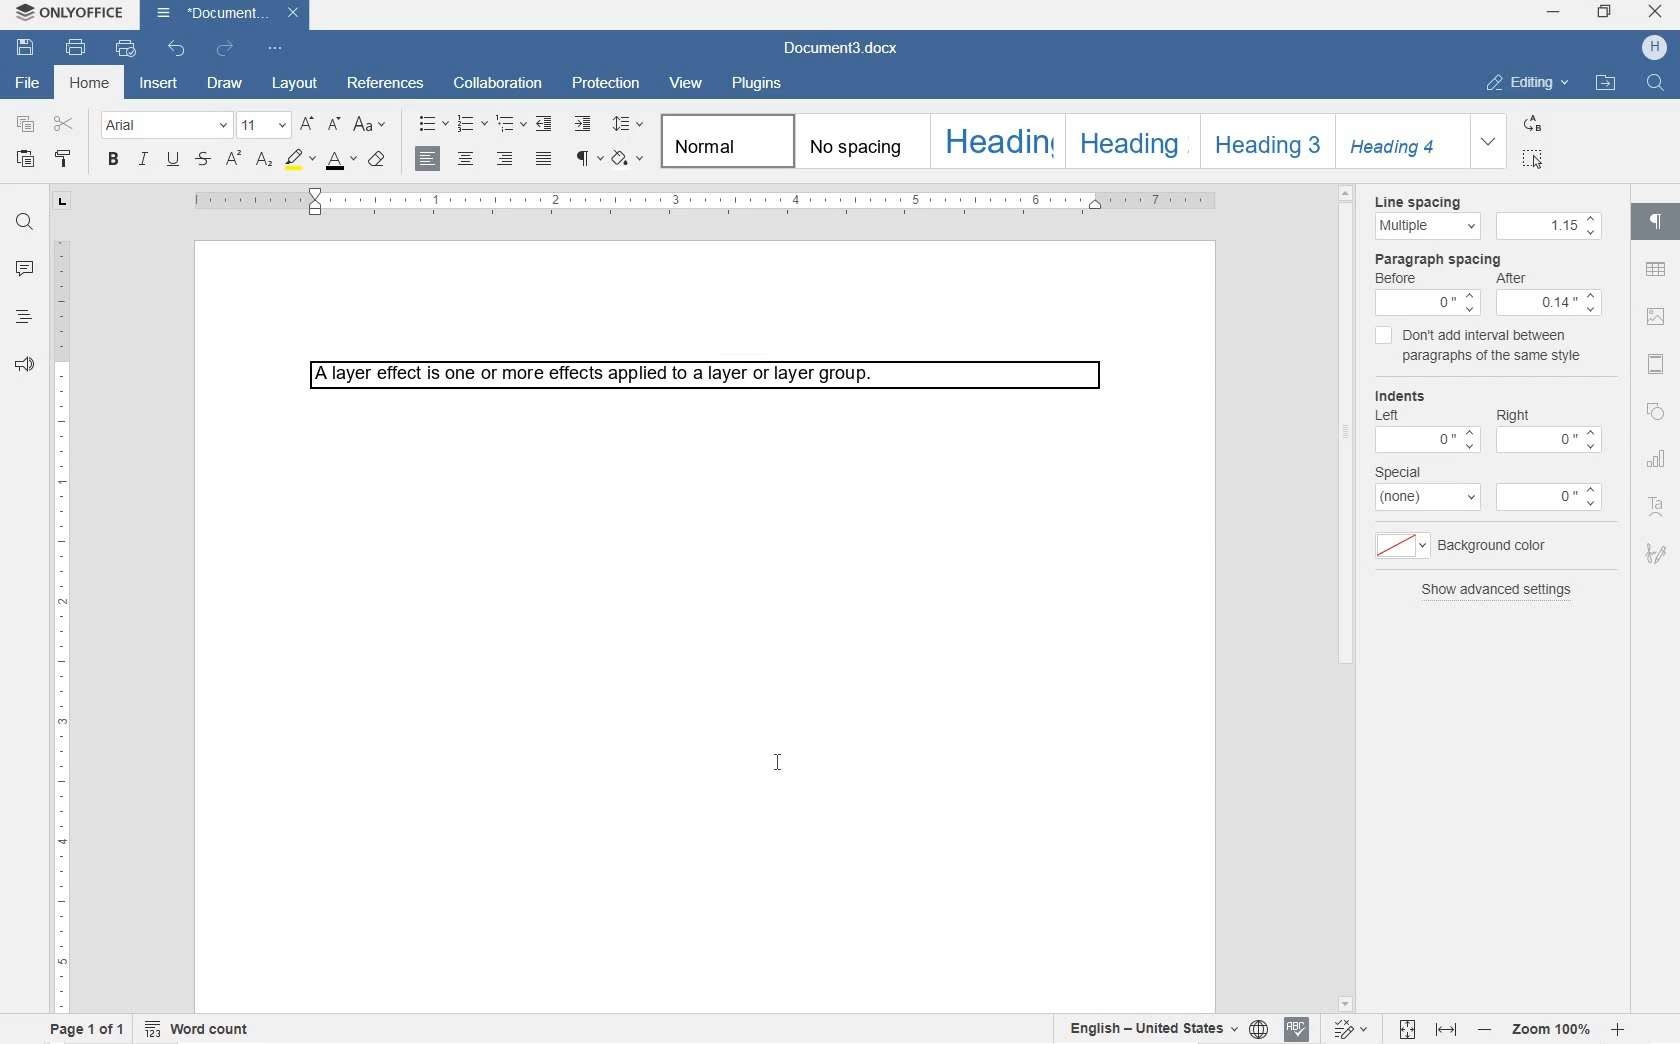 The width and height of the screenshot is (1680, 1044). I want to click on SYSTEM NAME, so click(70, 14).